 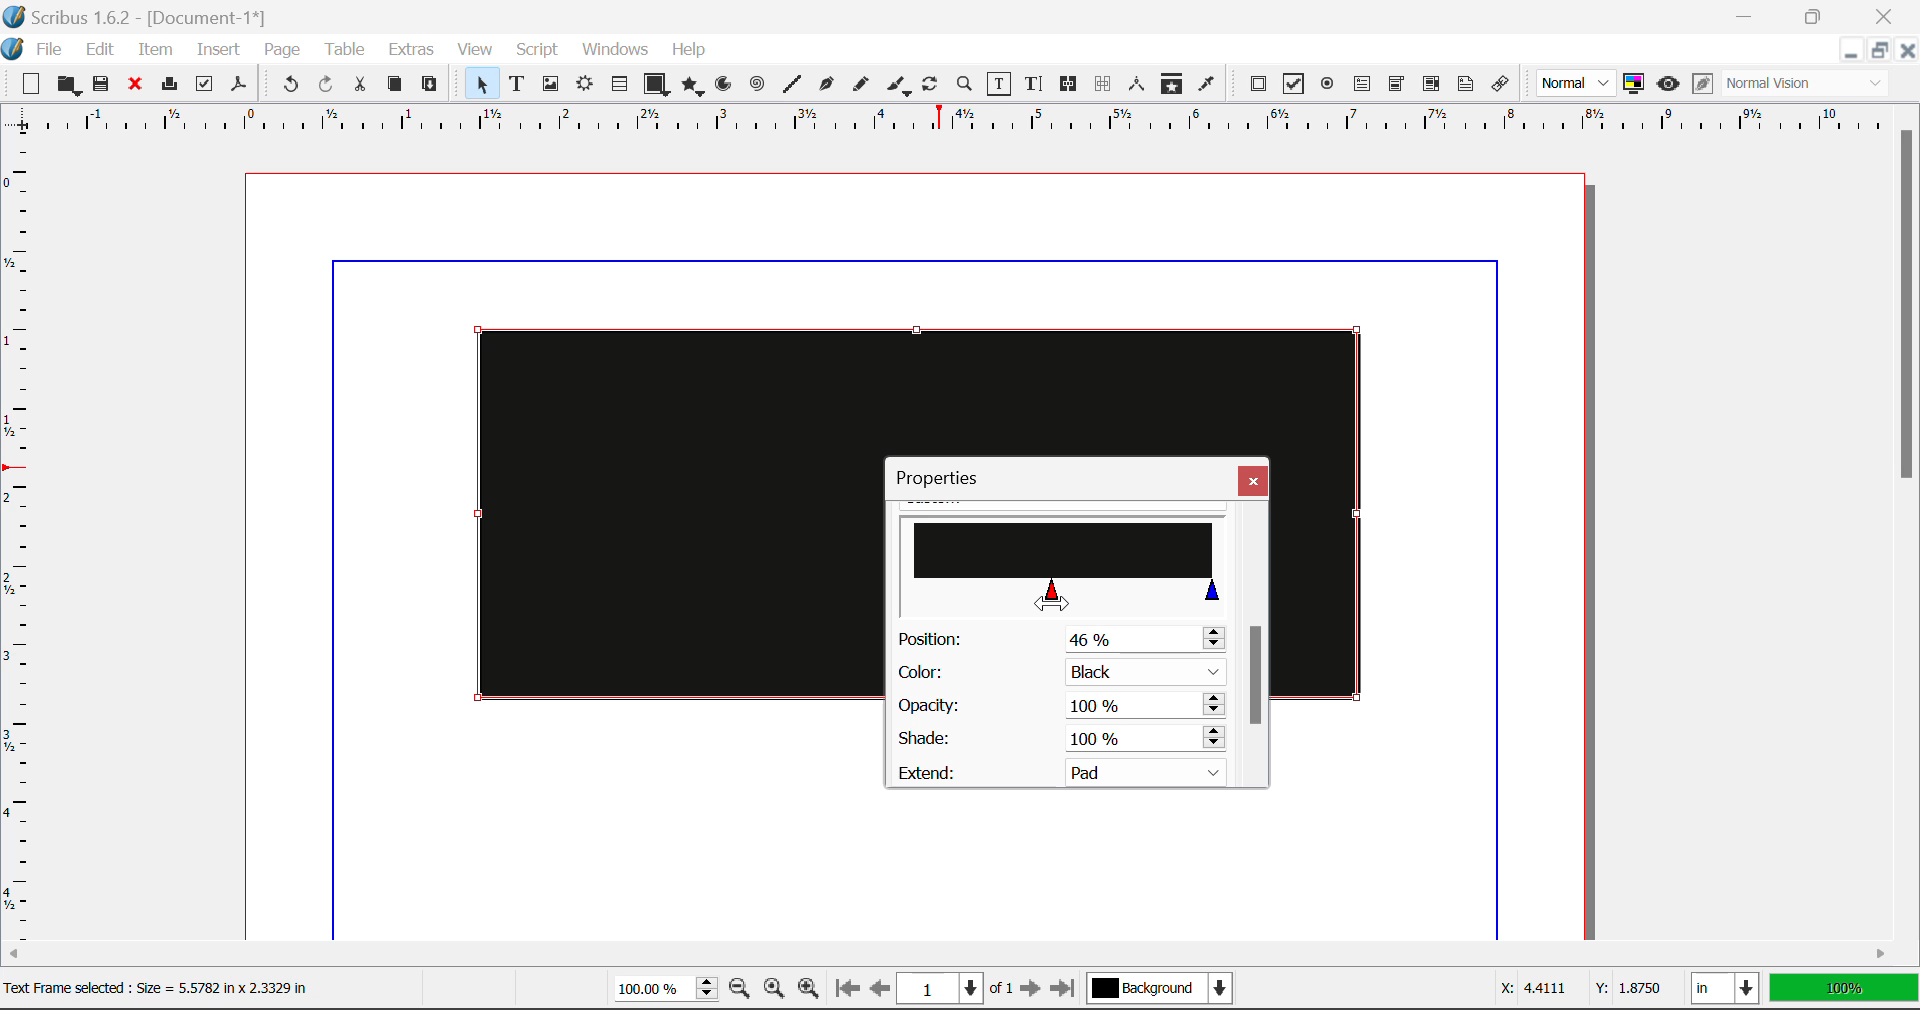 What do you see at coordinates (103, 85) in the screenshot?
I see `Save` at bounding box center [103, 85].